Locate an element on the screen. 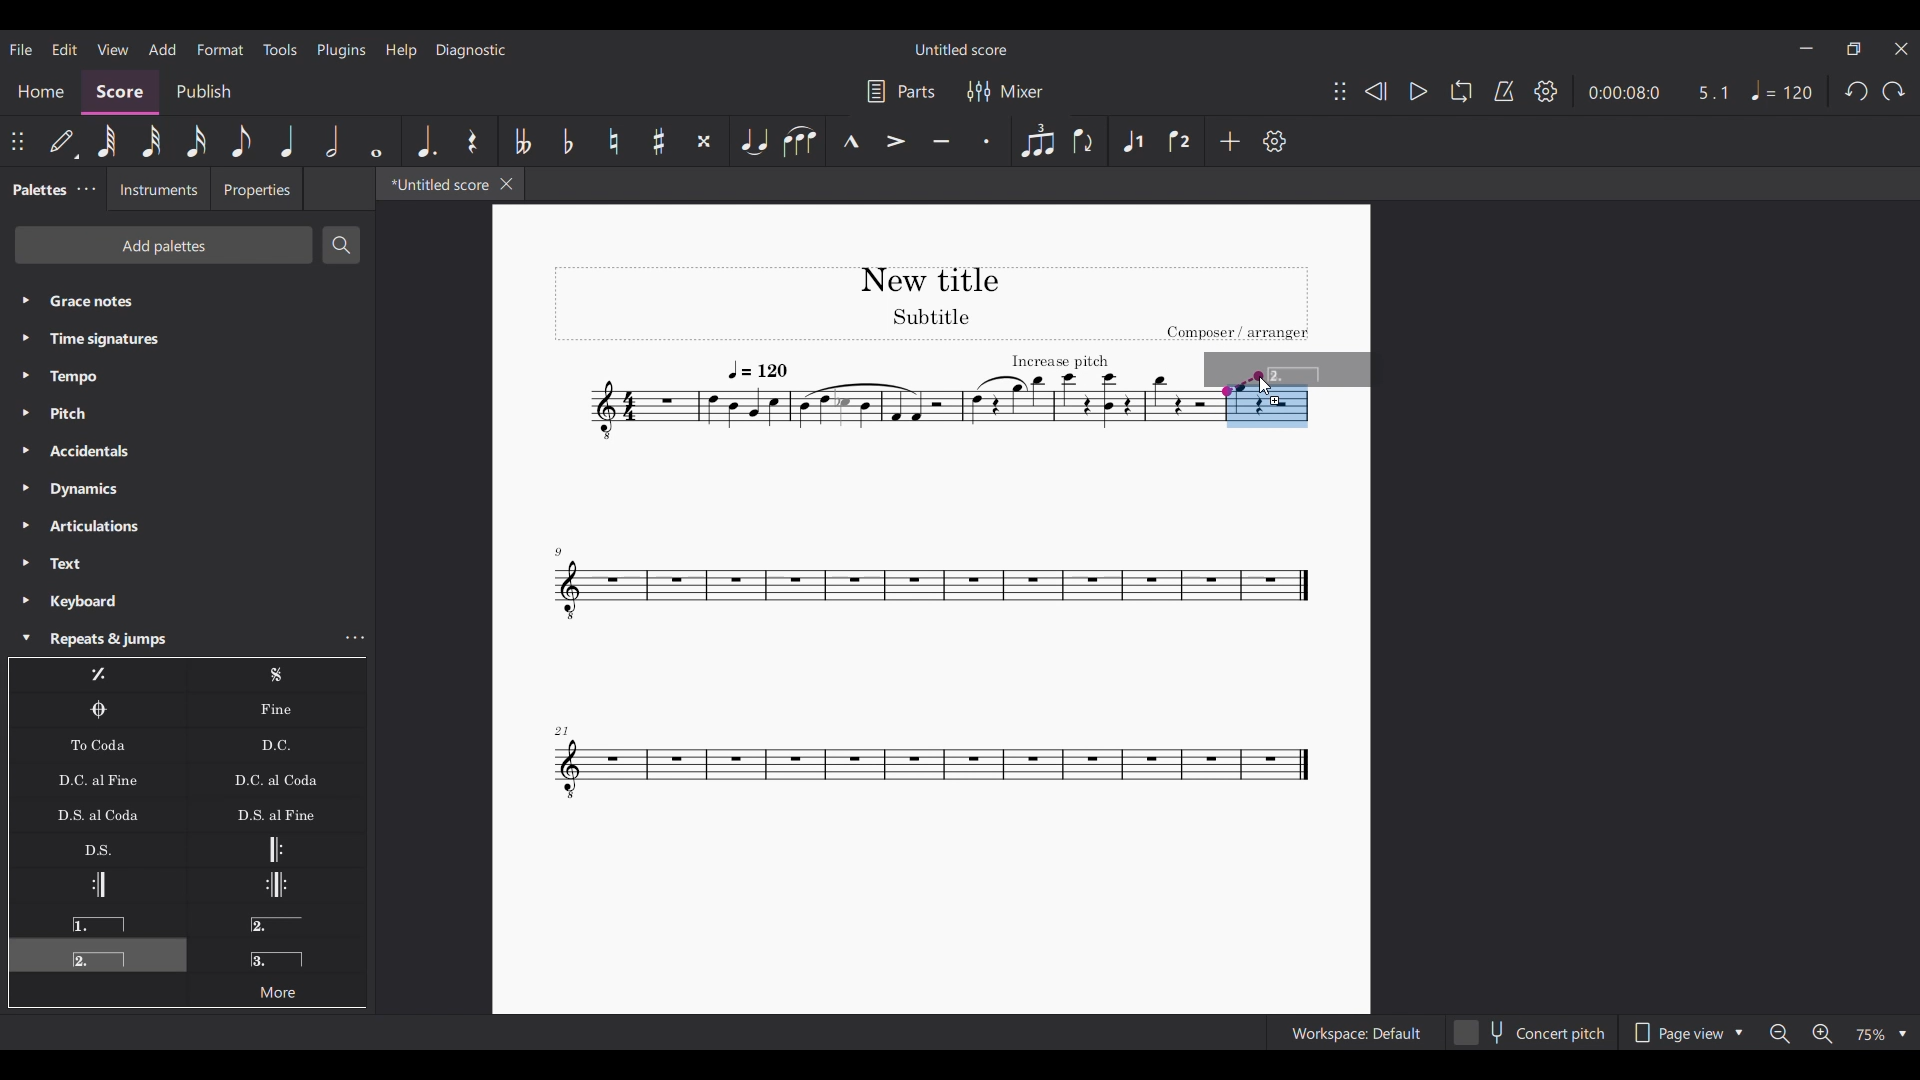 This screenshot has width=1920, height=1080. Current score is located at coordinates (883, 537).